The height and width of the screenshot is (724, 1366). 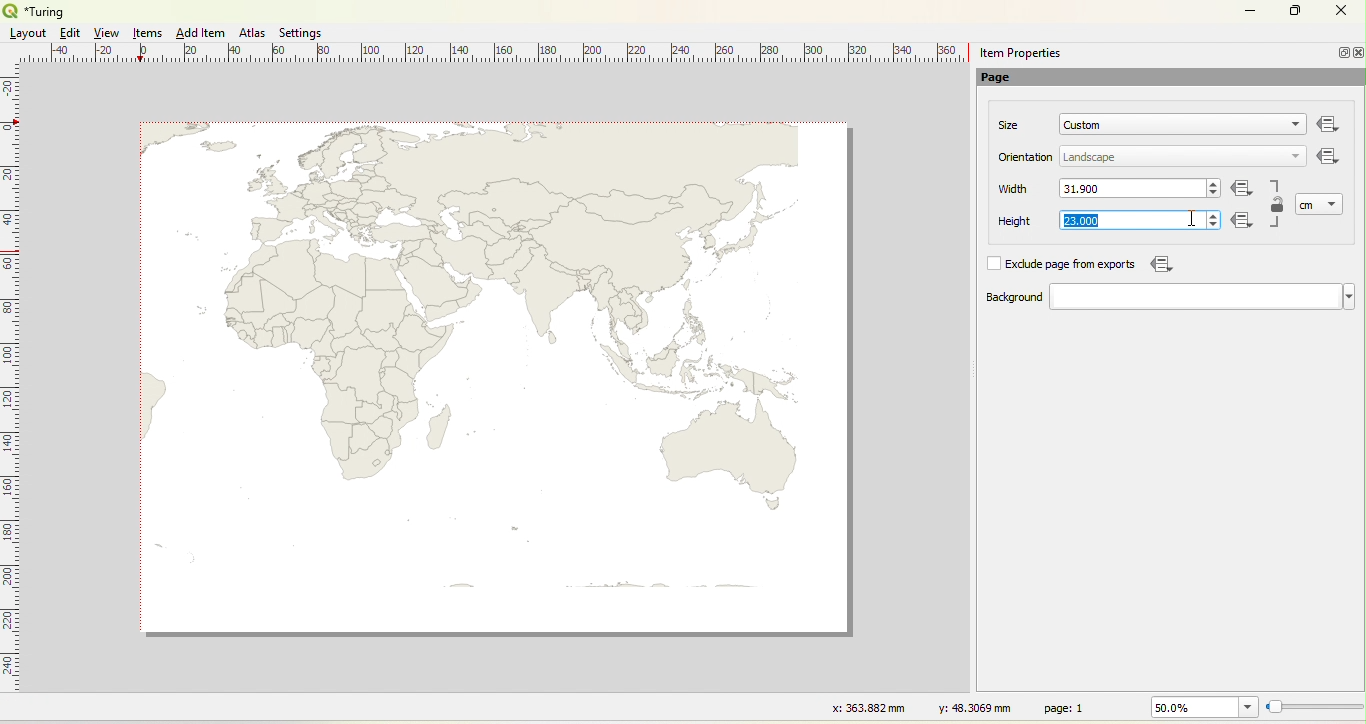 I want to click on Settings, so click(x=302, y=33).